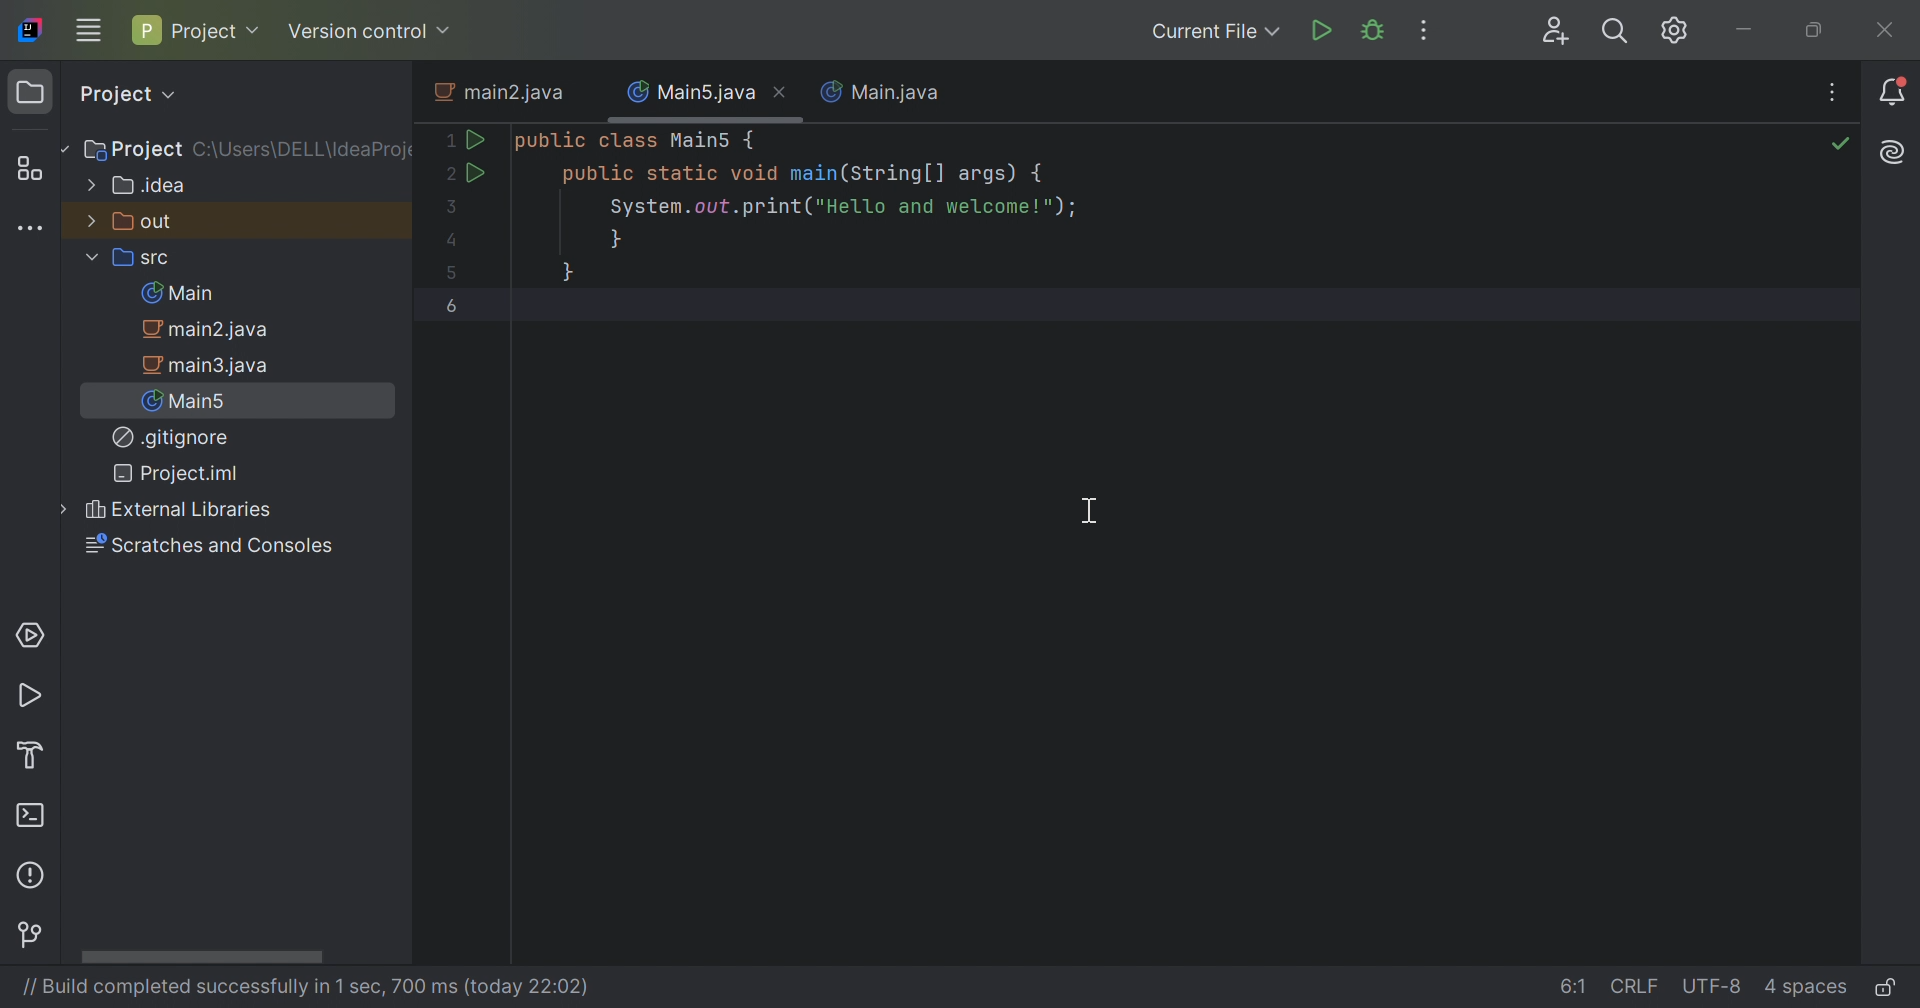 Image resolution: width=1920 pixels, height=1008 pixels. What do you see at coordinates (1420, 30) in the screenshot?
I see `More Actions` at bounding box center [1420, 30].